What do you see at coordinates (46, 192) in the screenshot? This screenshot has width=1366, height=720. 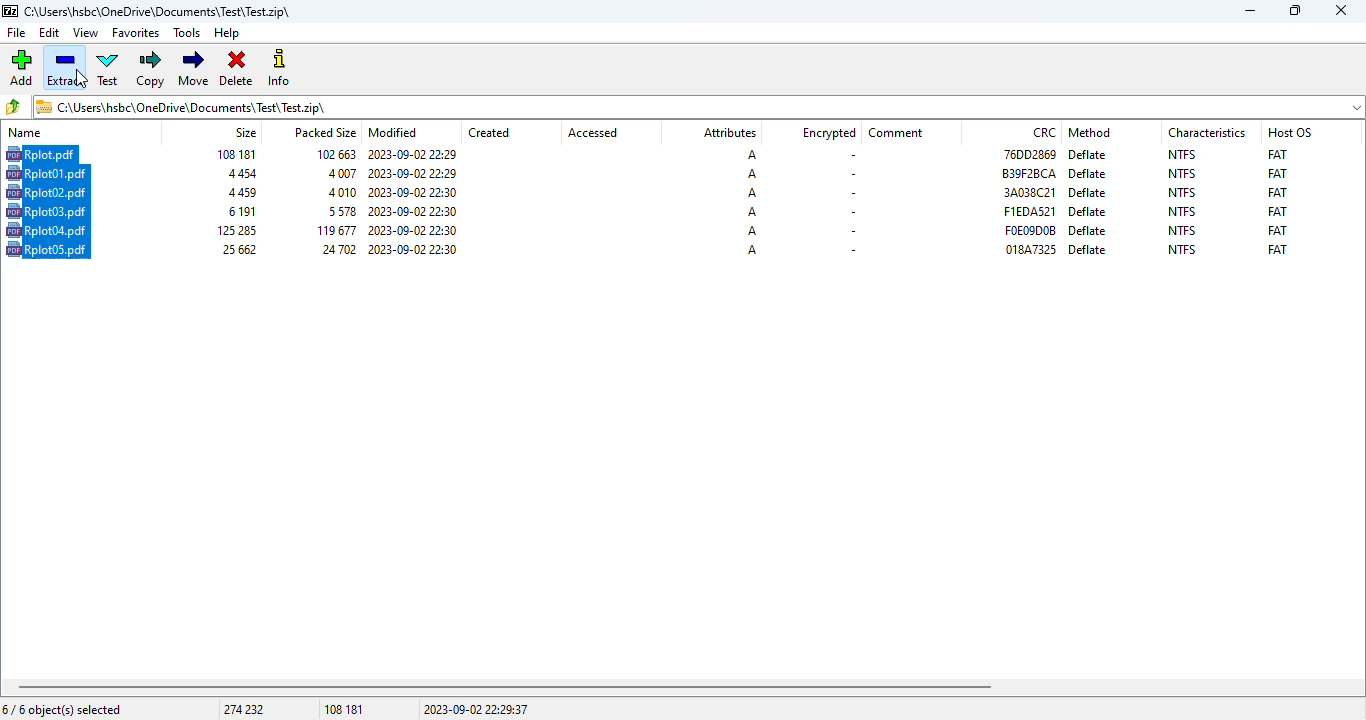 I see `file` at bounding box center [46, 192].